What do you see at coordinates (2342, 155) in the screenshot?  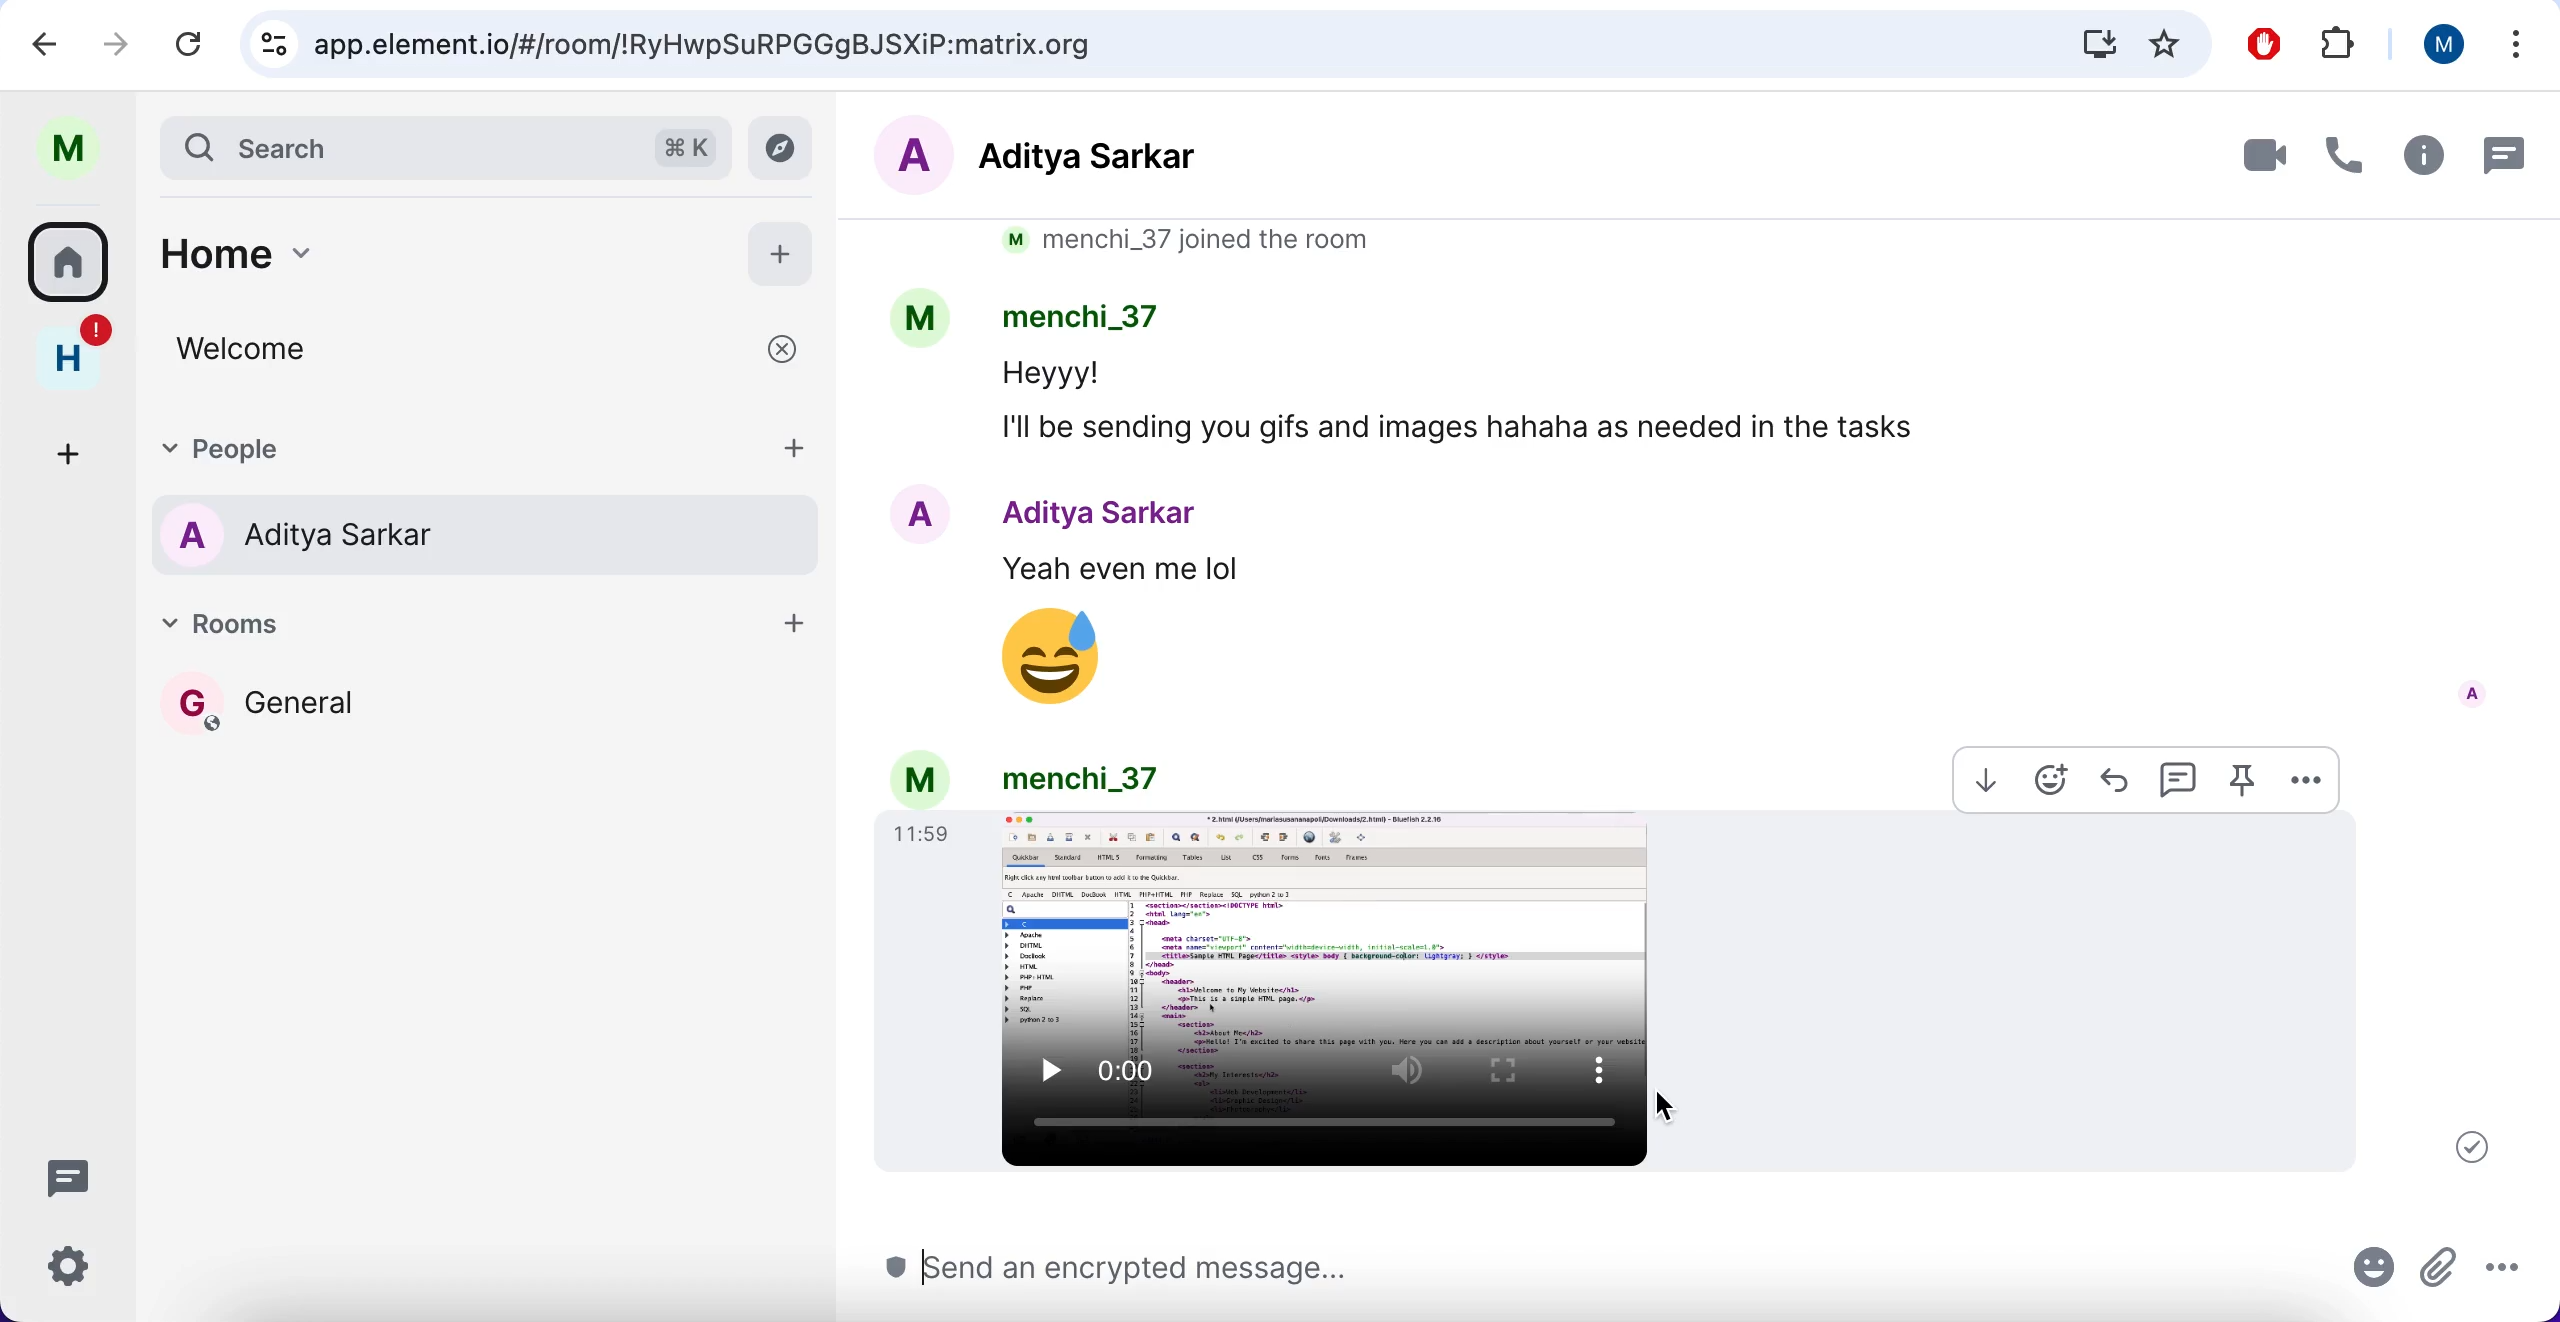 I see `call` at bounding box center [2342, 155].